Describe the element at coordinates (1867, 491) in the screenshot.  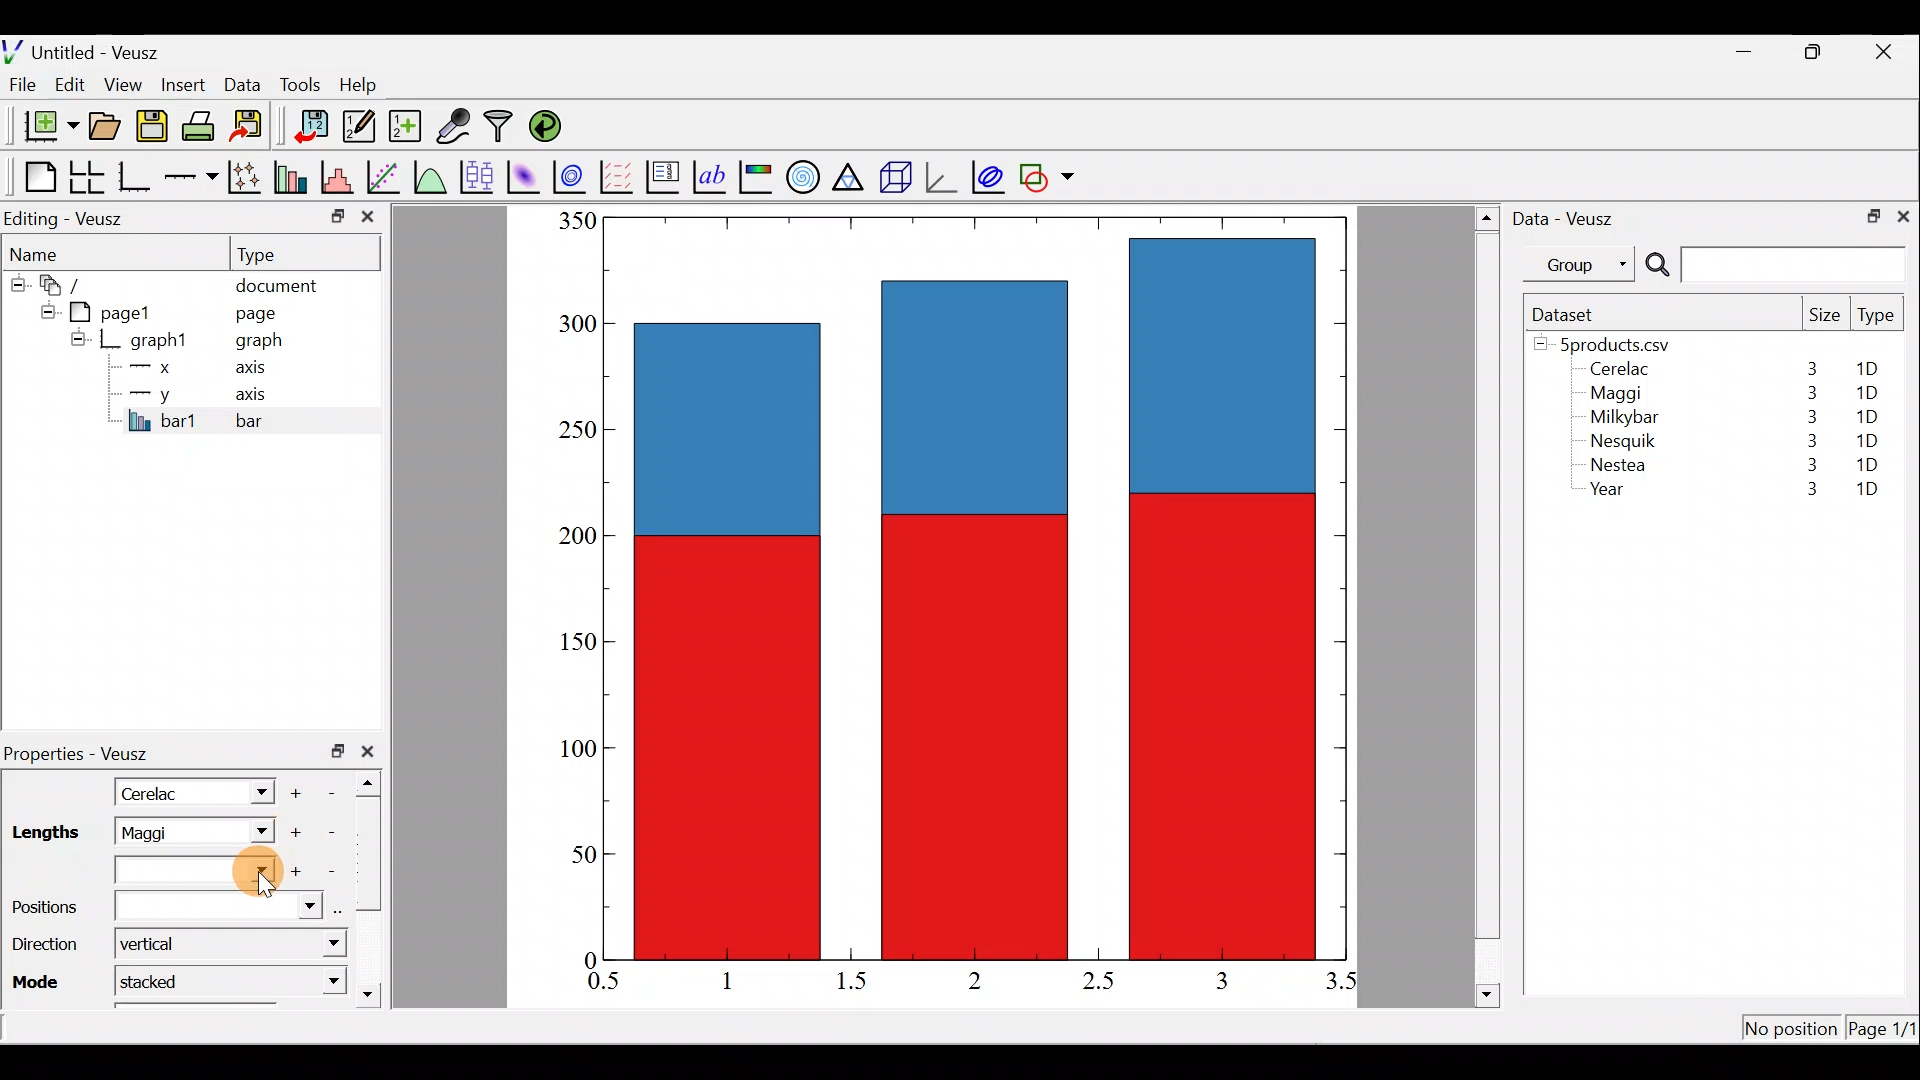
I see `1D` at that location.